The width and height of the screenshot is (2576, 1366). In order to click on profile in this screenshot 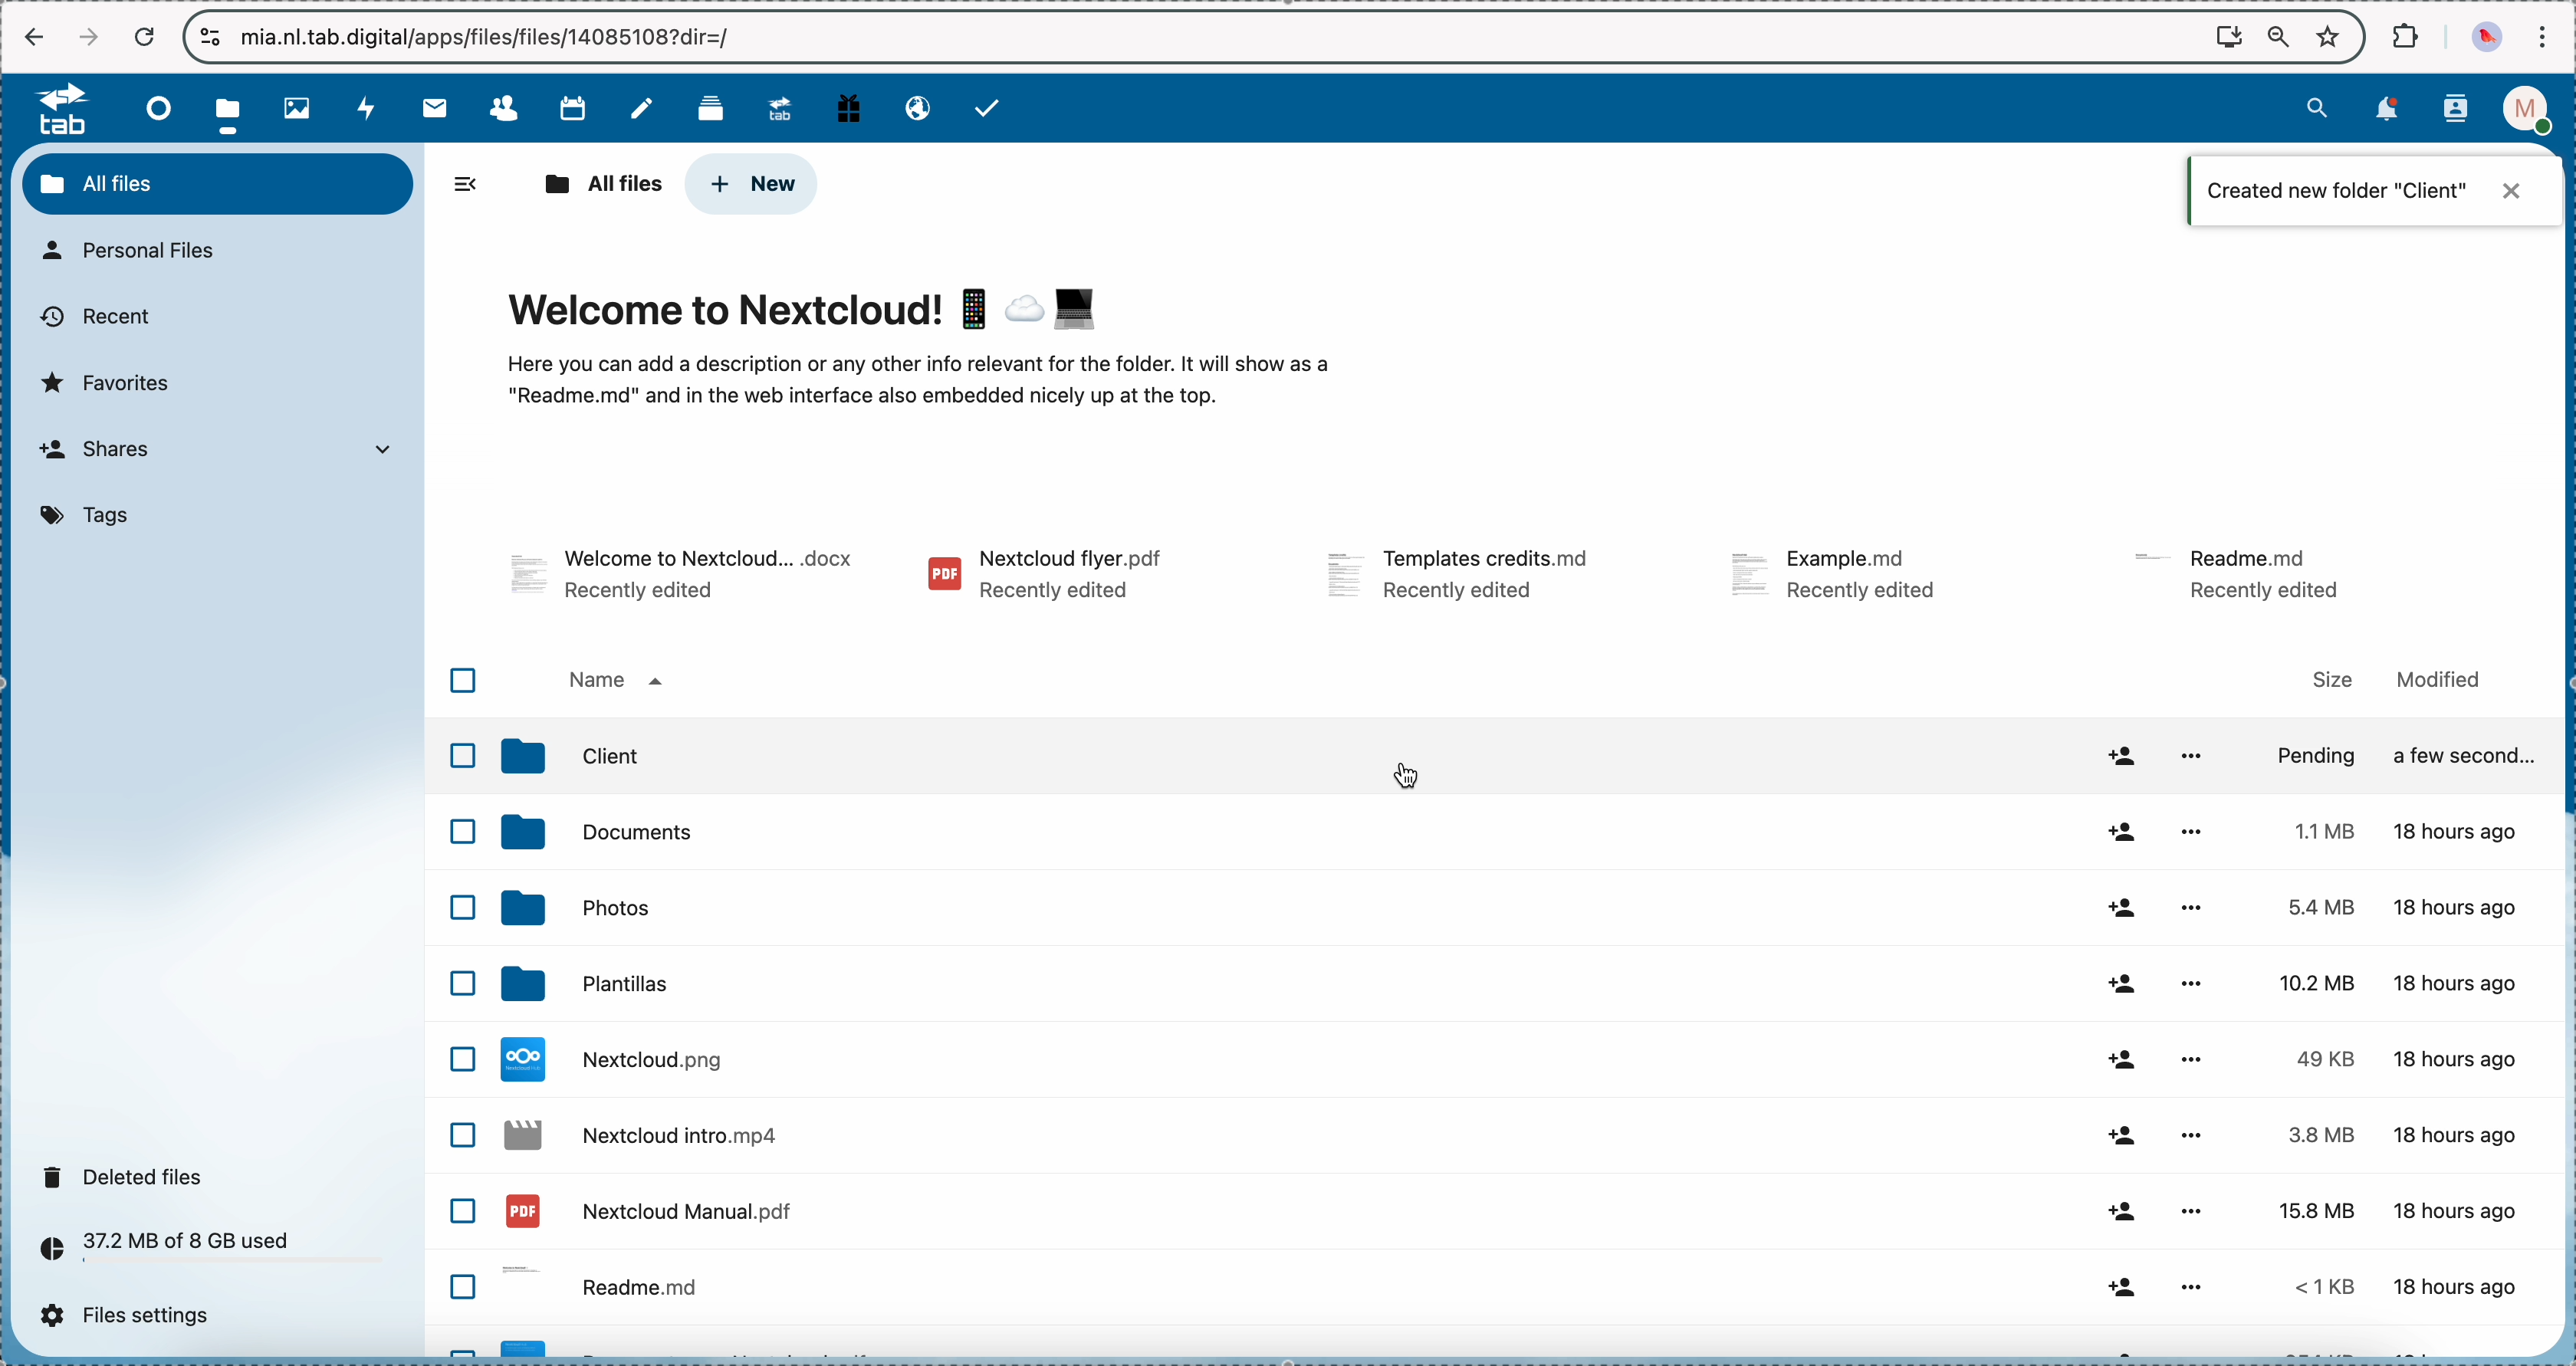, I will do `click(2533, 110)`.